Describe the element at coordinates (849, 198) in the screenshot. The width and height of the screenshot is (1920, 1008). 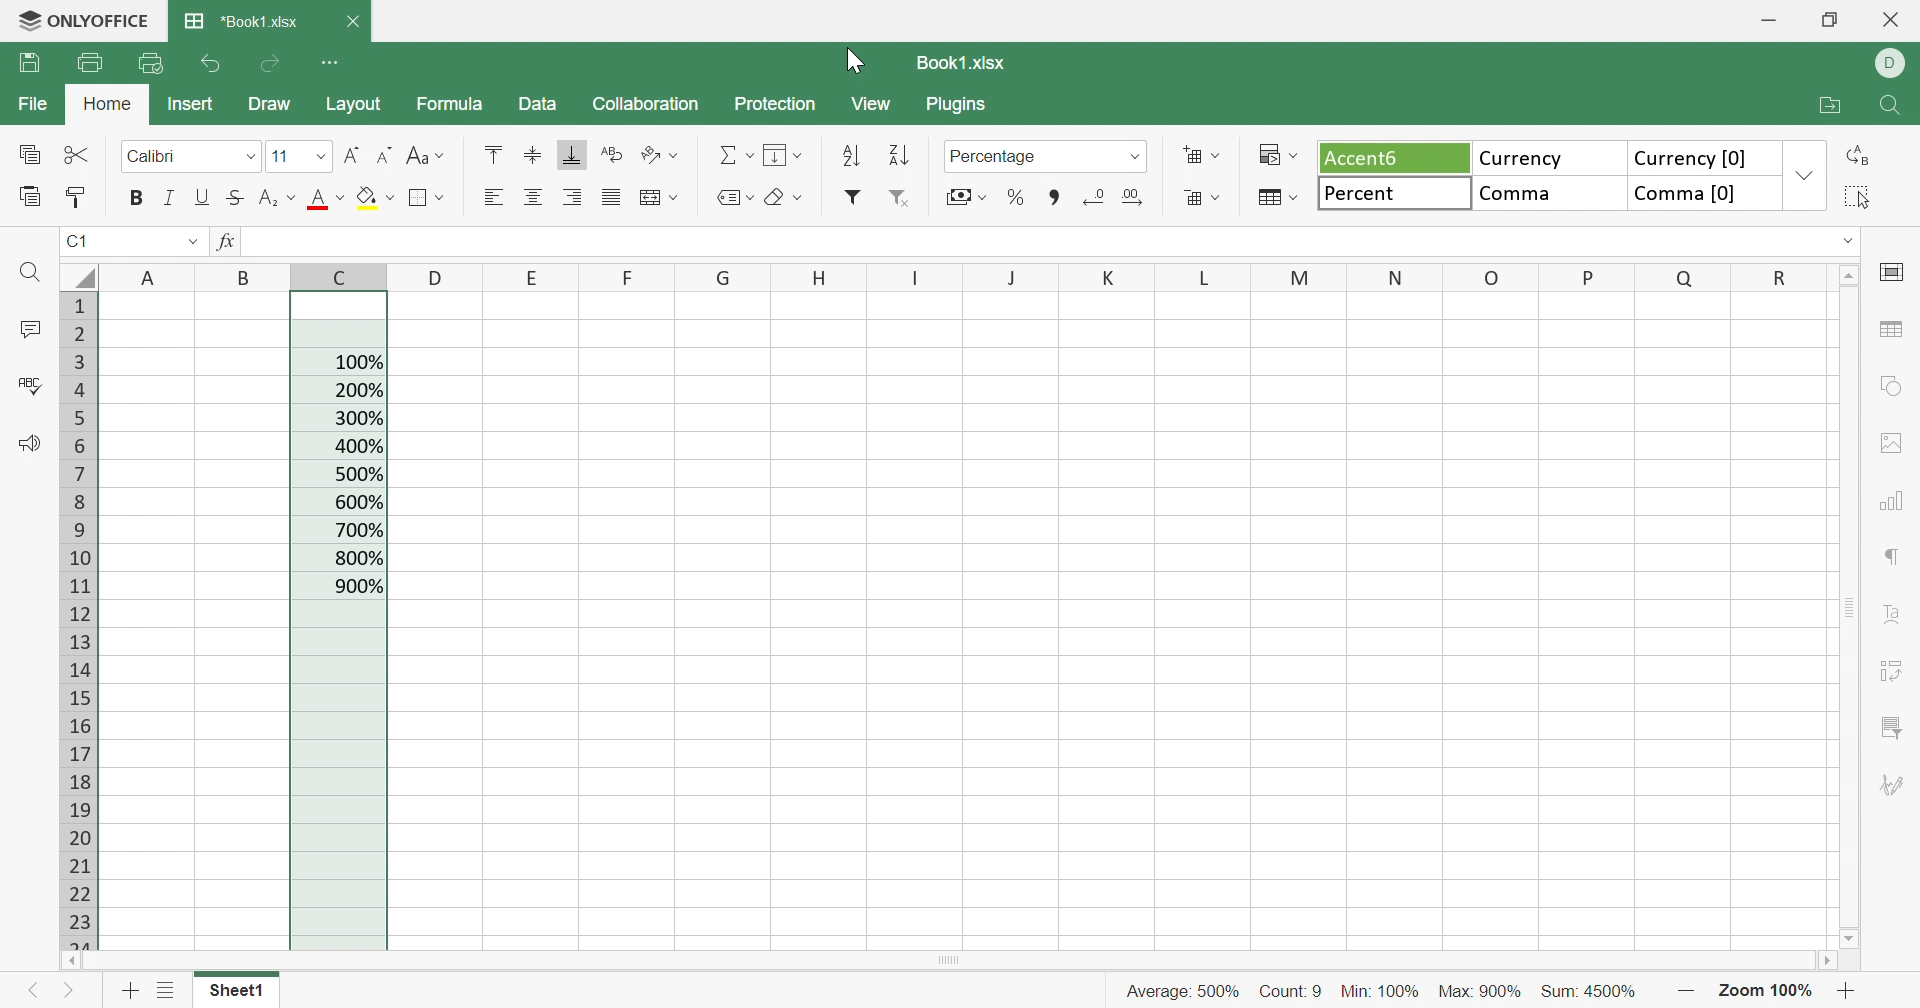
I see `Filter` at that location.